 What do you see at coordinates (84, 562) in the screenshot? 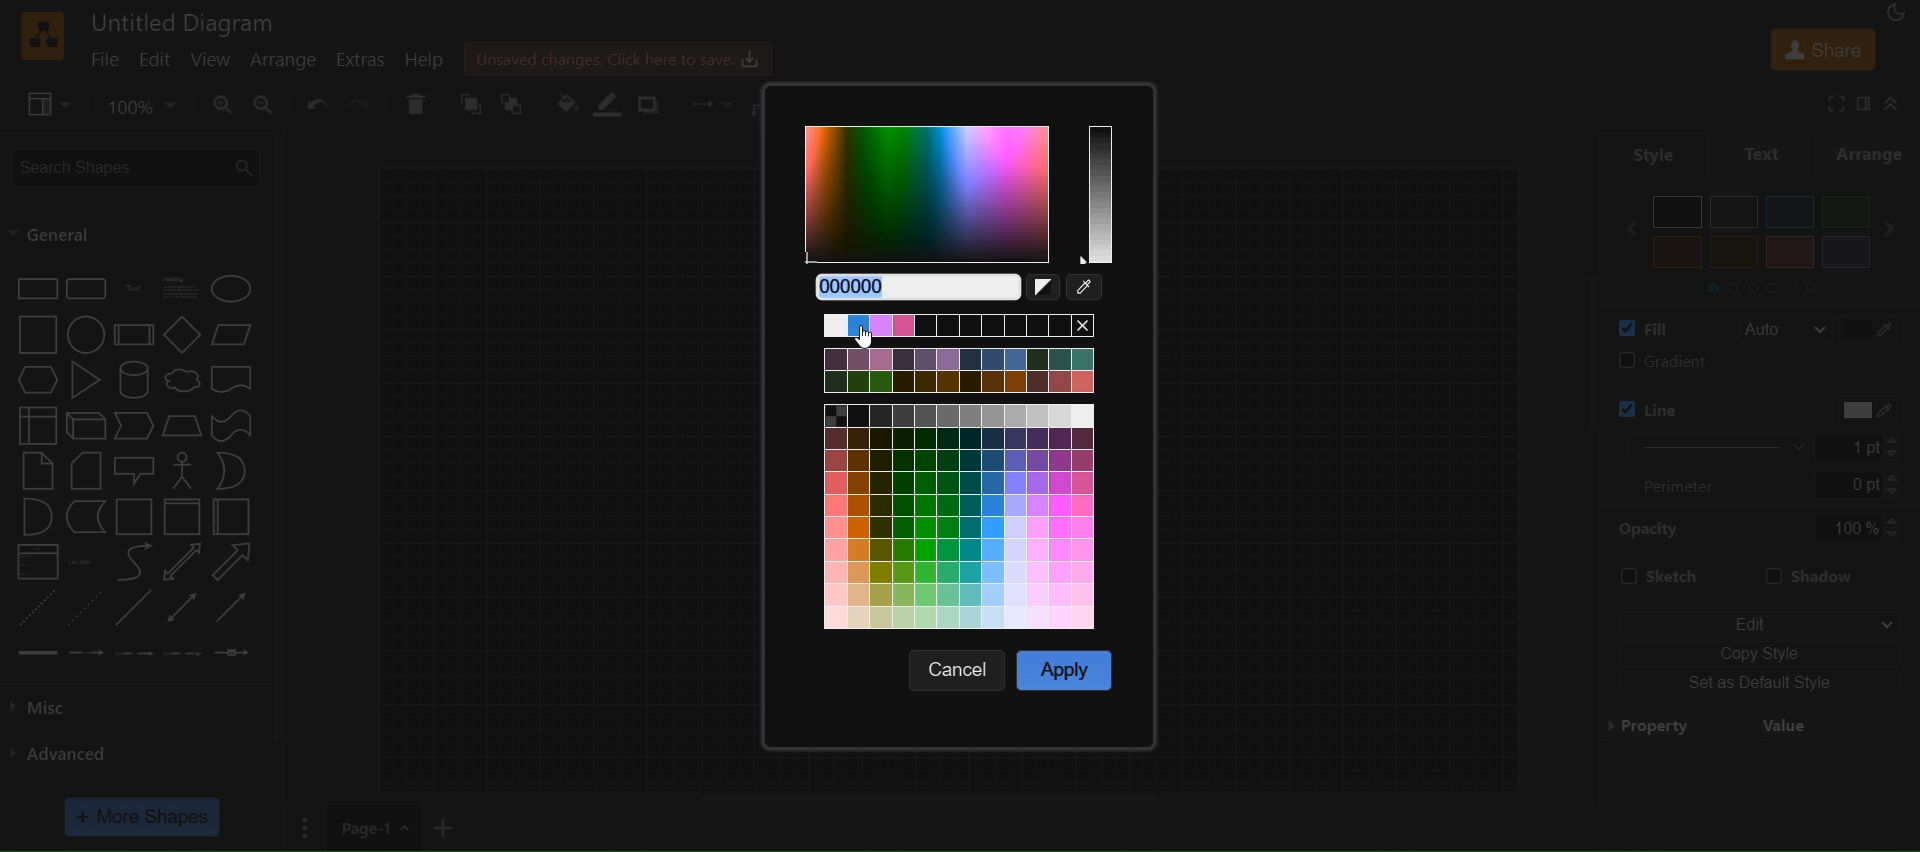
I see `list item` at bounding box center [84, 562].